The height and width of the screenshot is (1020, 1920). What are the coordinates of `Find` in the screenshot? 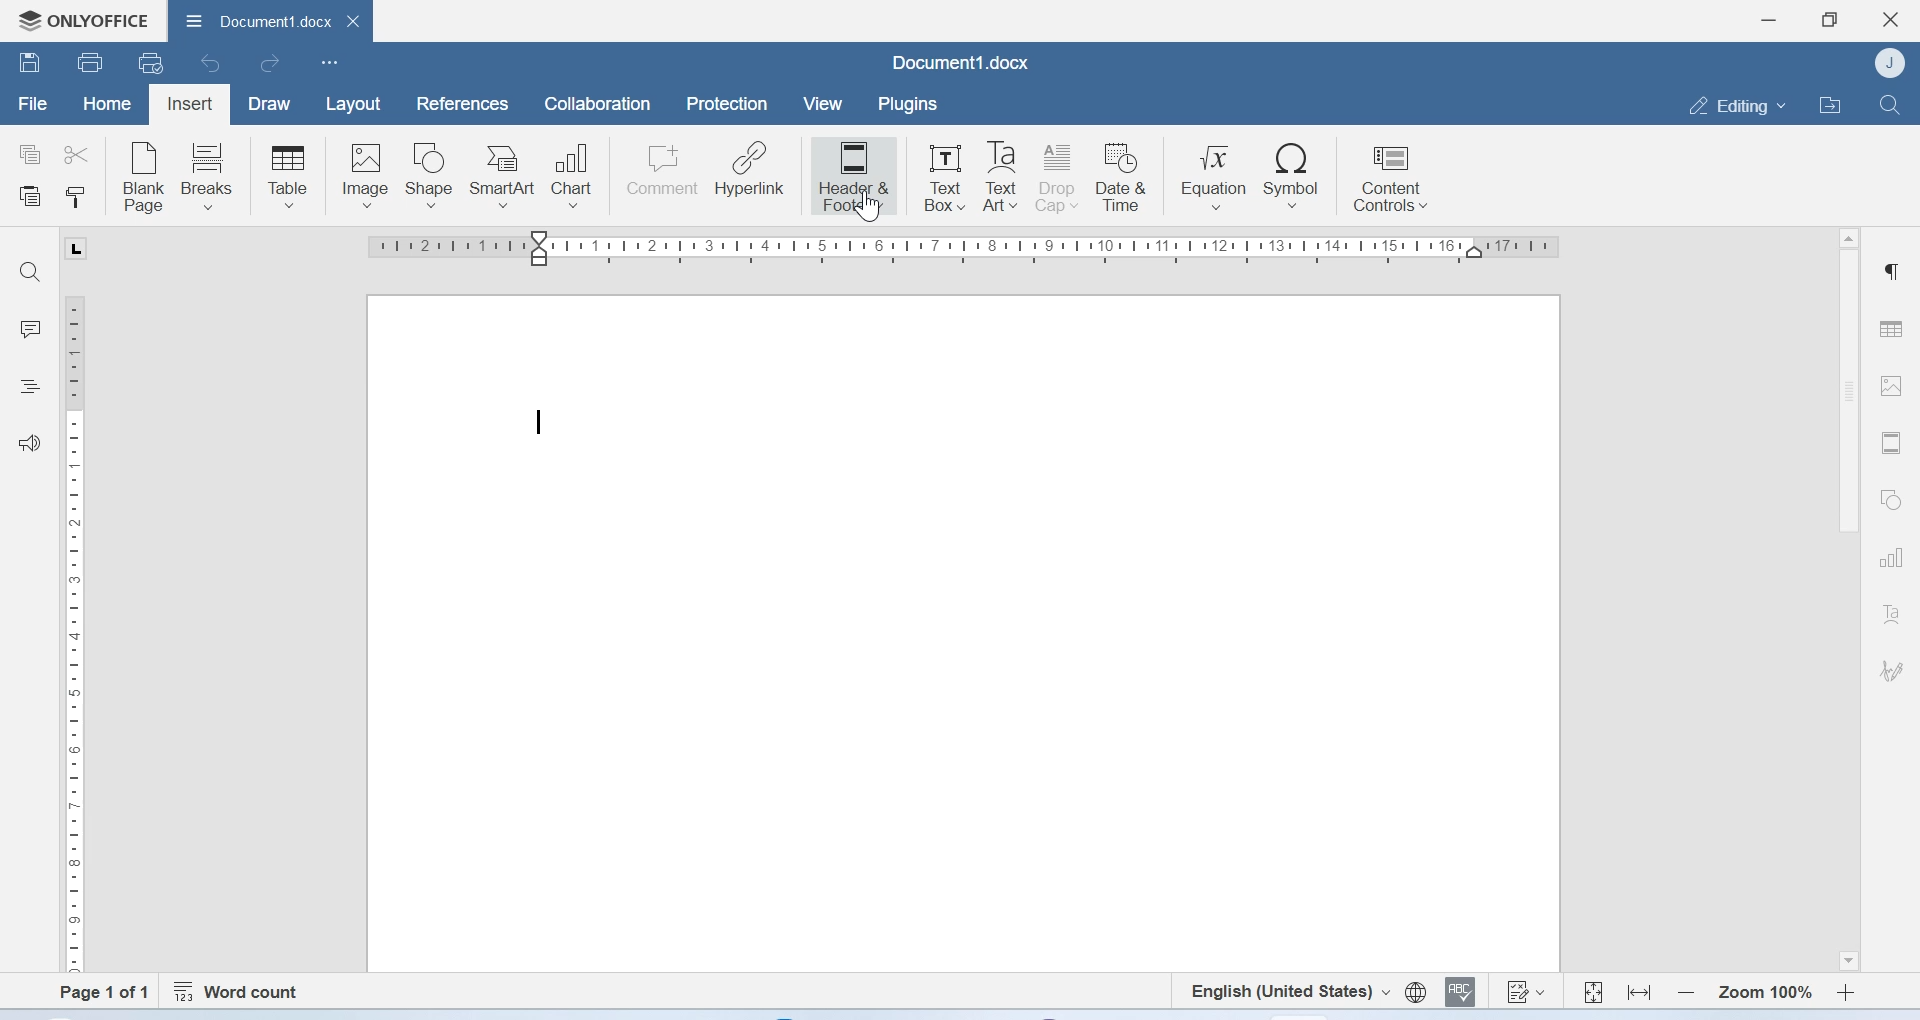 It's located at (35, 272).